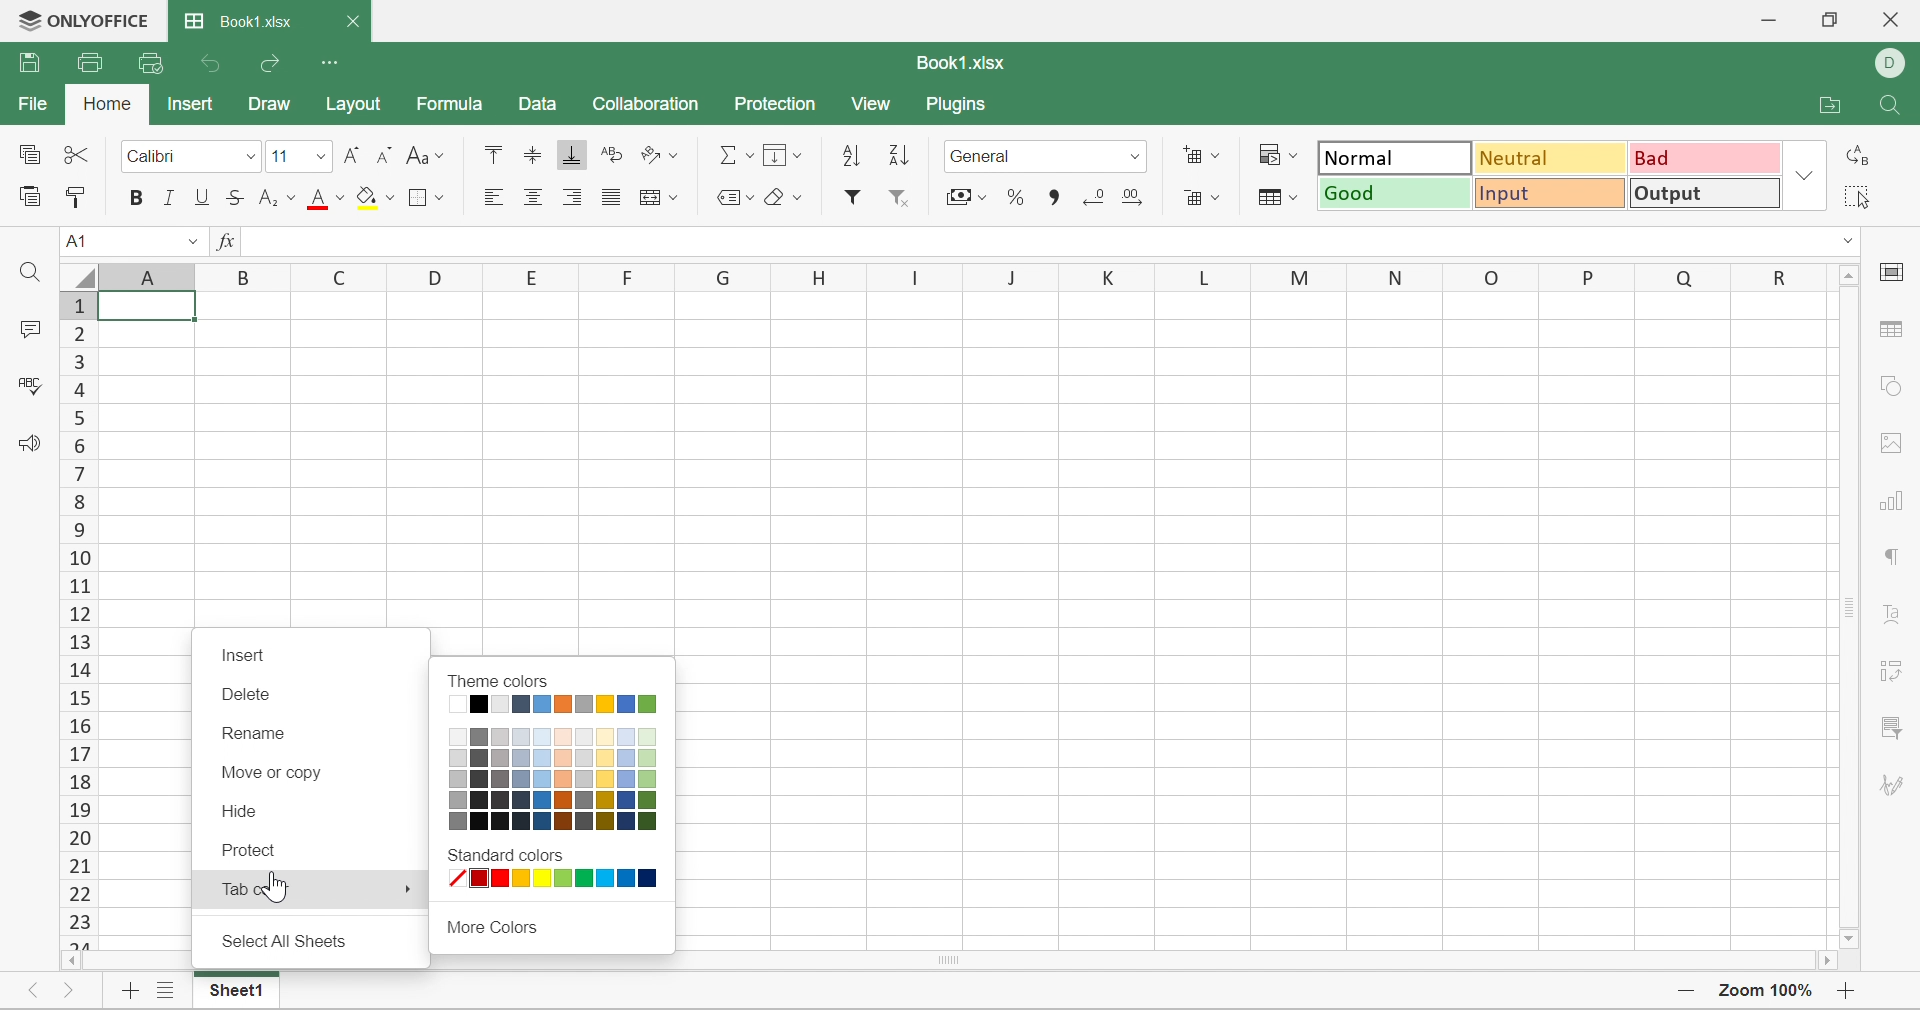 Image resolution: width=1920 pixels, height=1010 pixels. What do you see at coordinates (375, 198) in the screenshot?
I see `Fill color` at bounding box center [375, 198].